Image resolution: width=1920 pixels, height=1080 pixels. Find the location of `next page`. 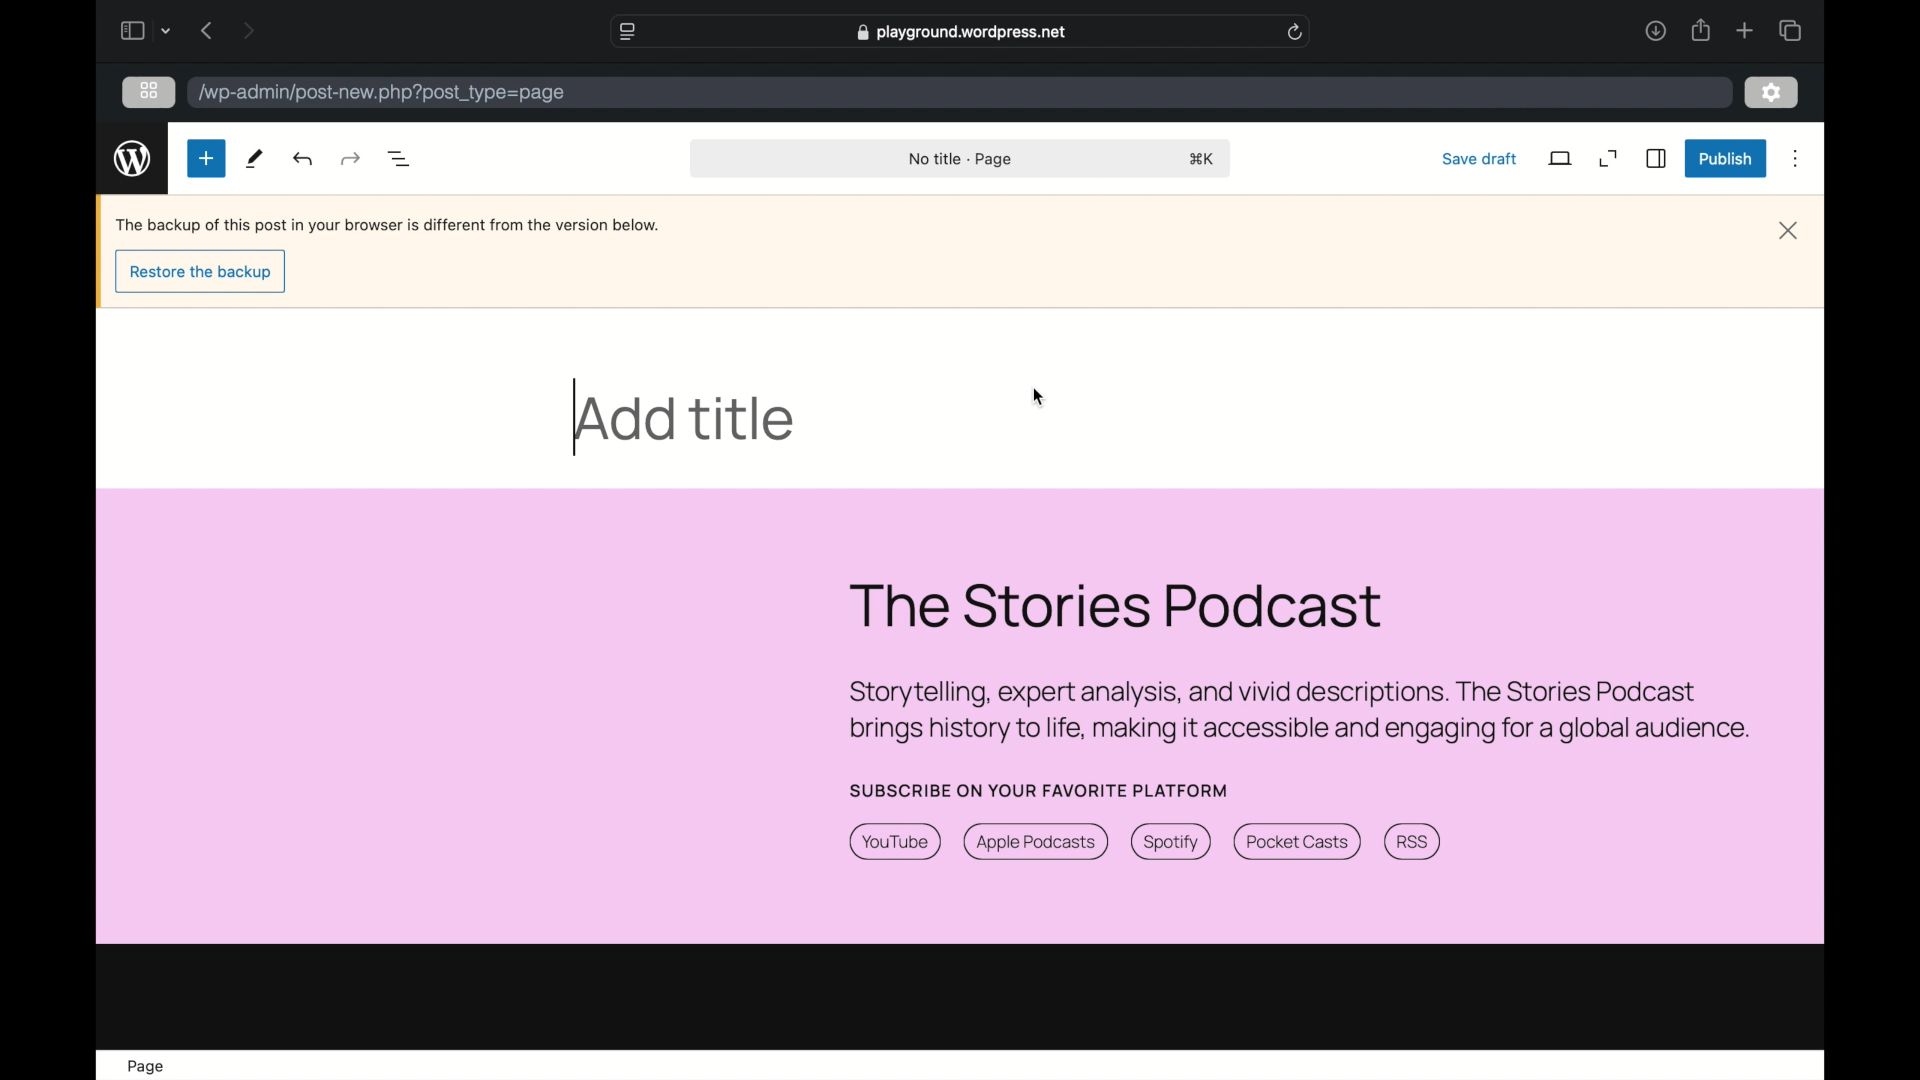

next page is located at coordinates (248, 30).